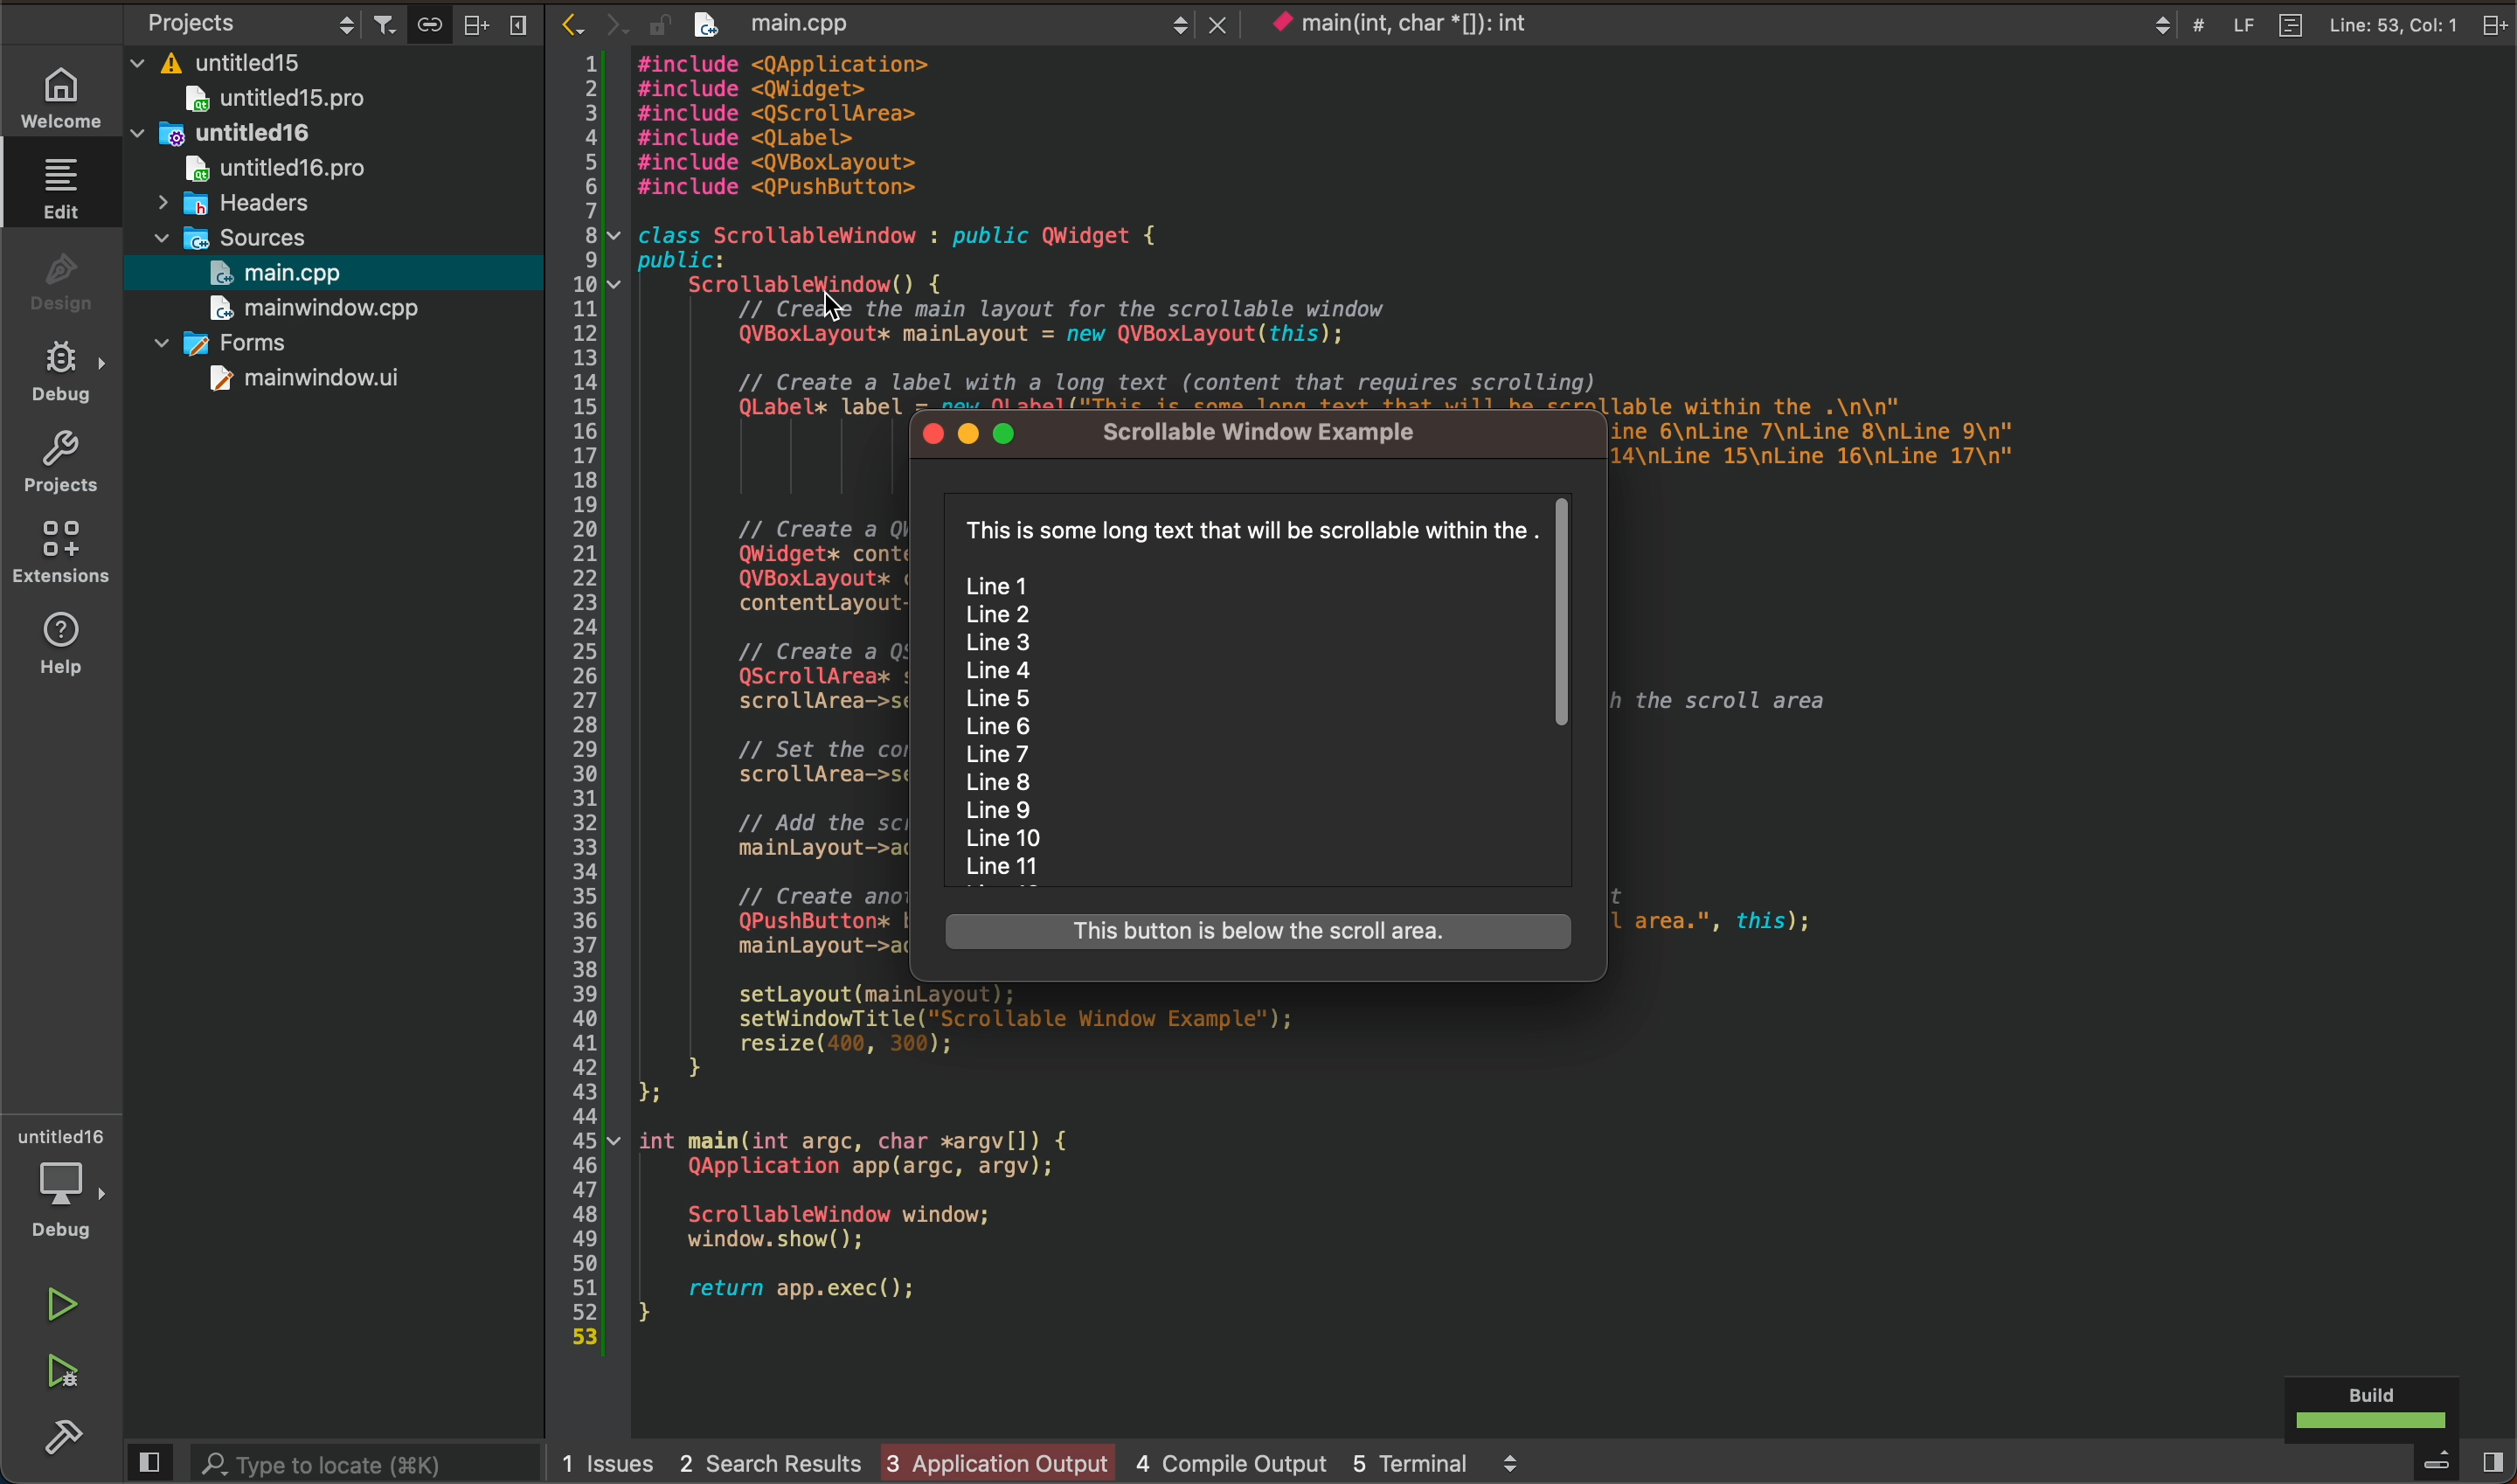 The image size is (2517, 1484). I want to click on logs, so click(1064, 1461).